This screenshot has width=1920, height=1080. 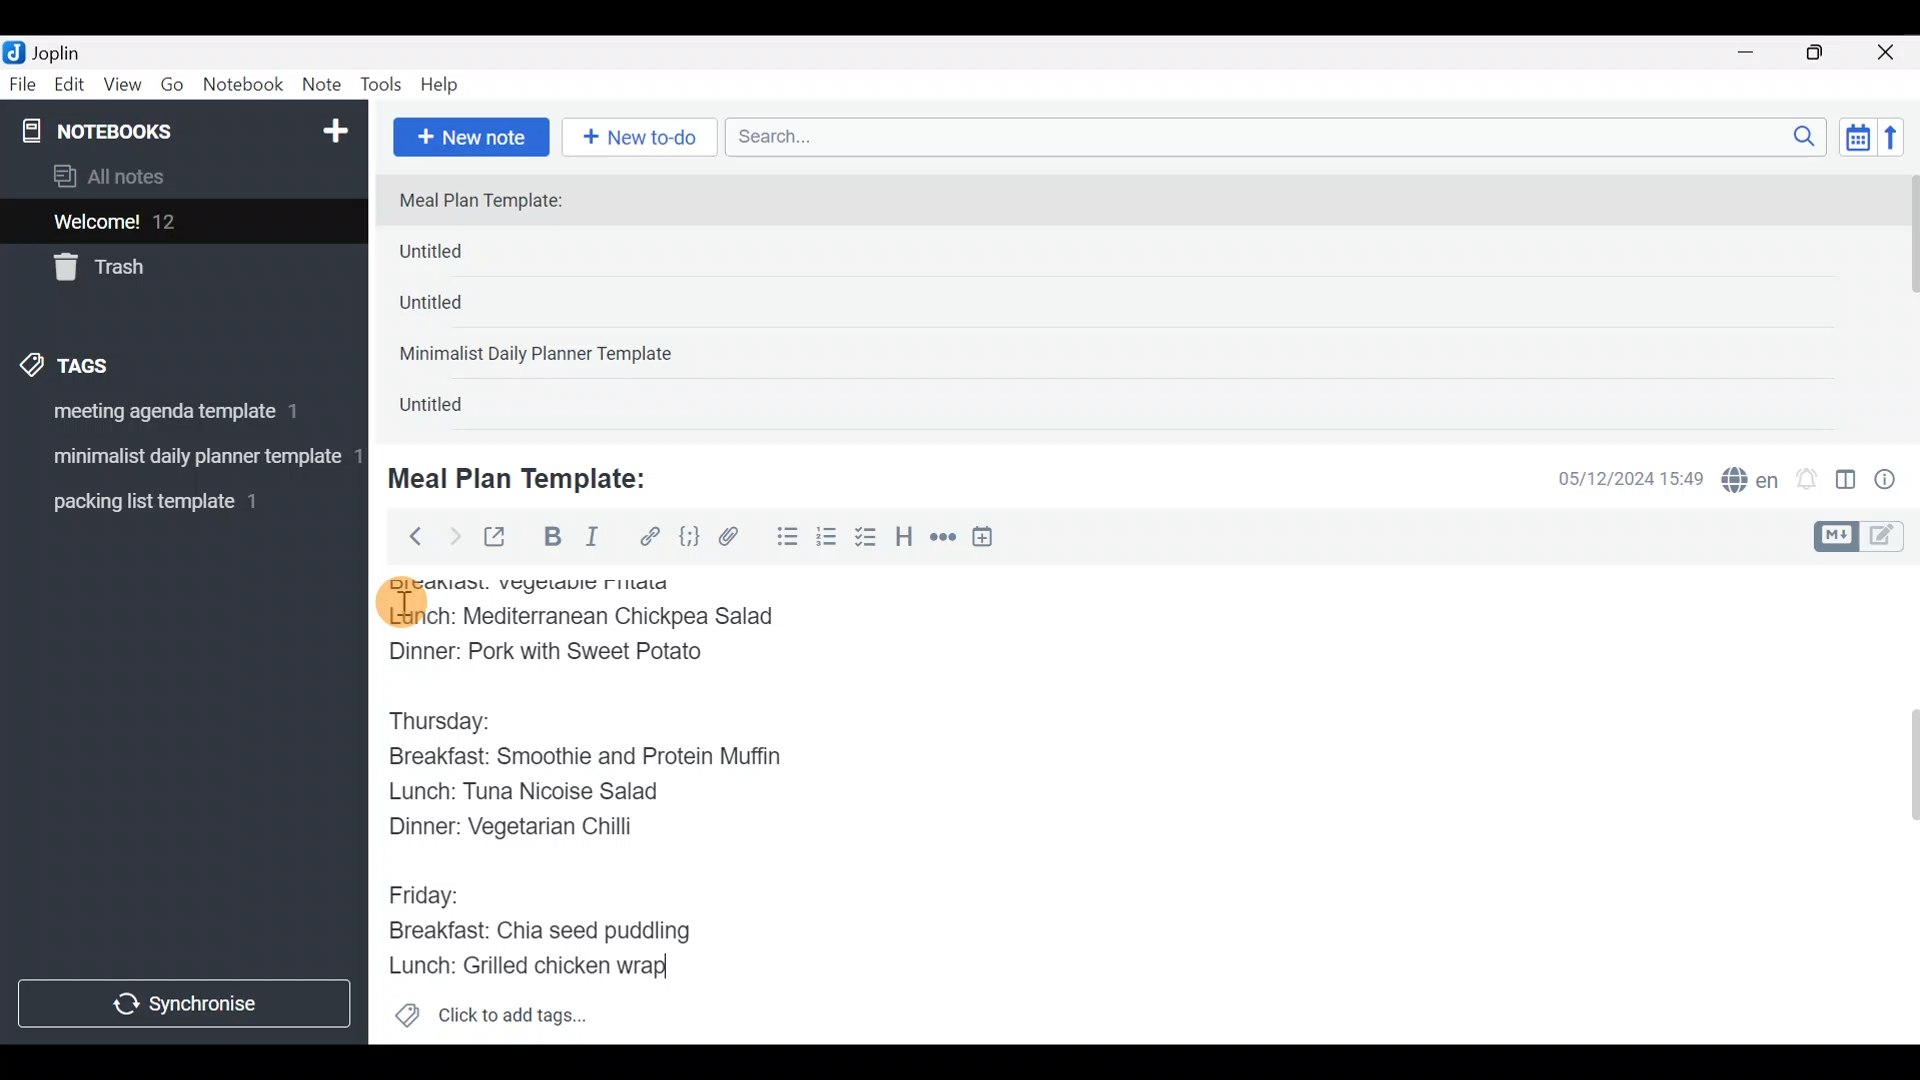 I want to click on File, so click(x=24, y=85).